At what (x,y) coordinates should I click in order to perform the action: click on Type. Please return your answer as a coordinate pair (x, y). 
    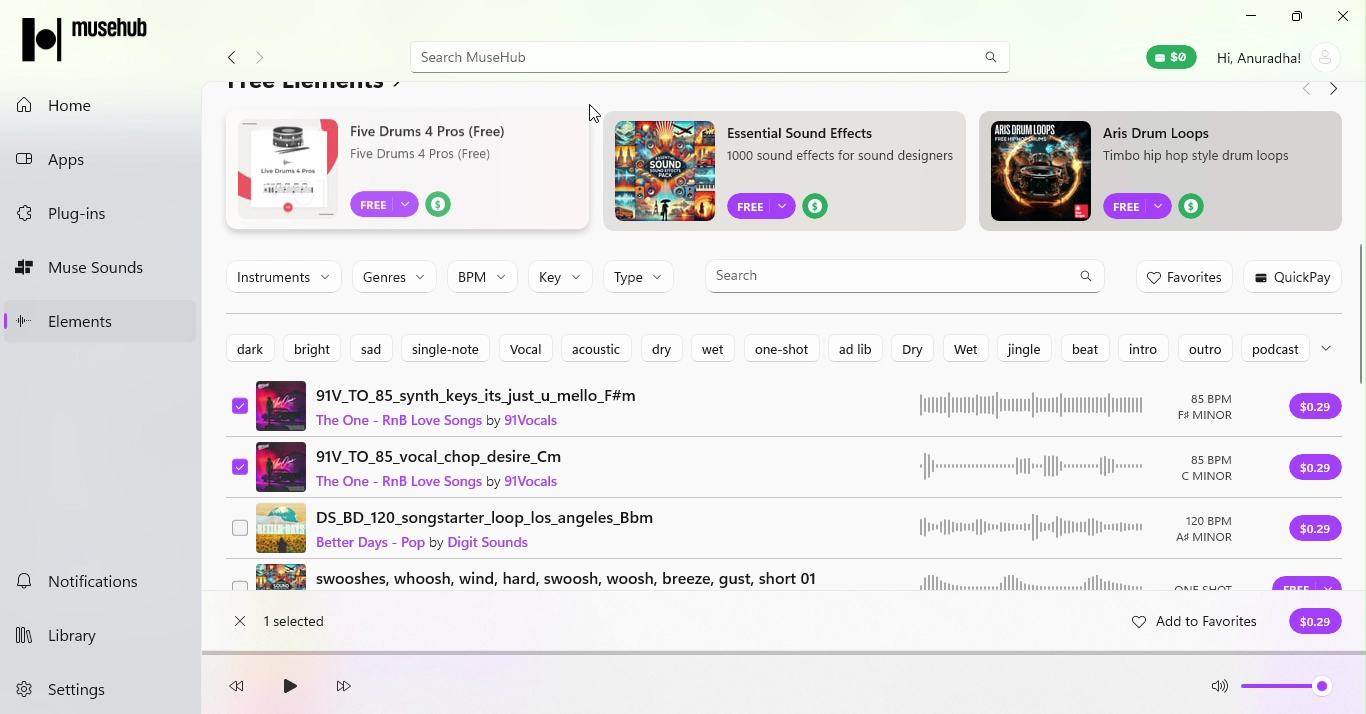
    Looking at the image, I should click on (640, 282).